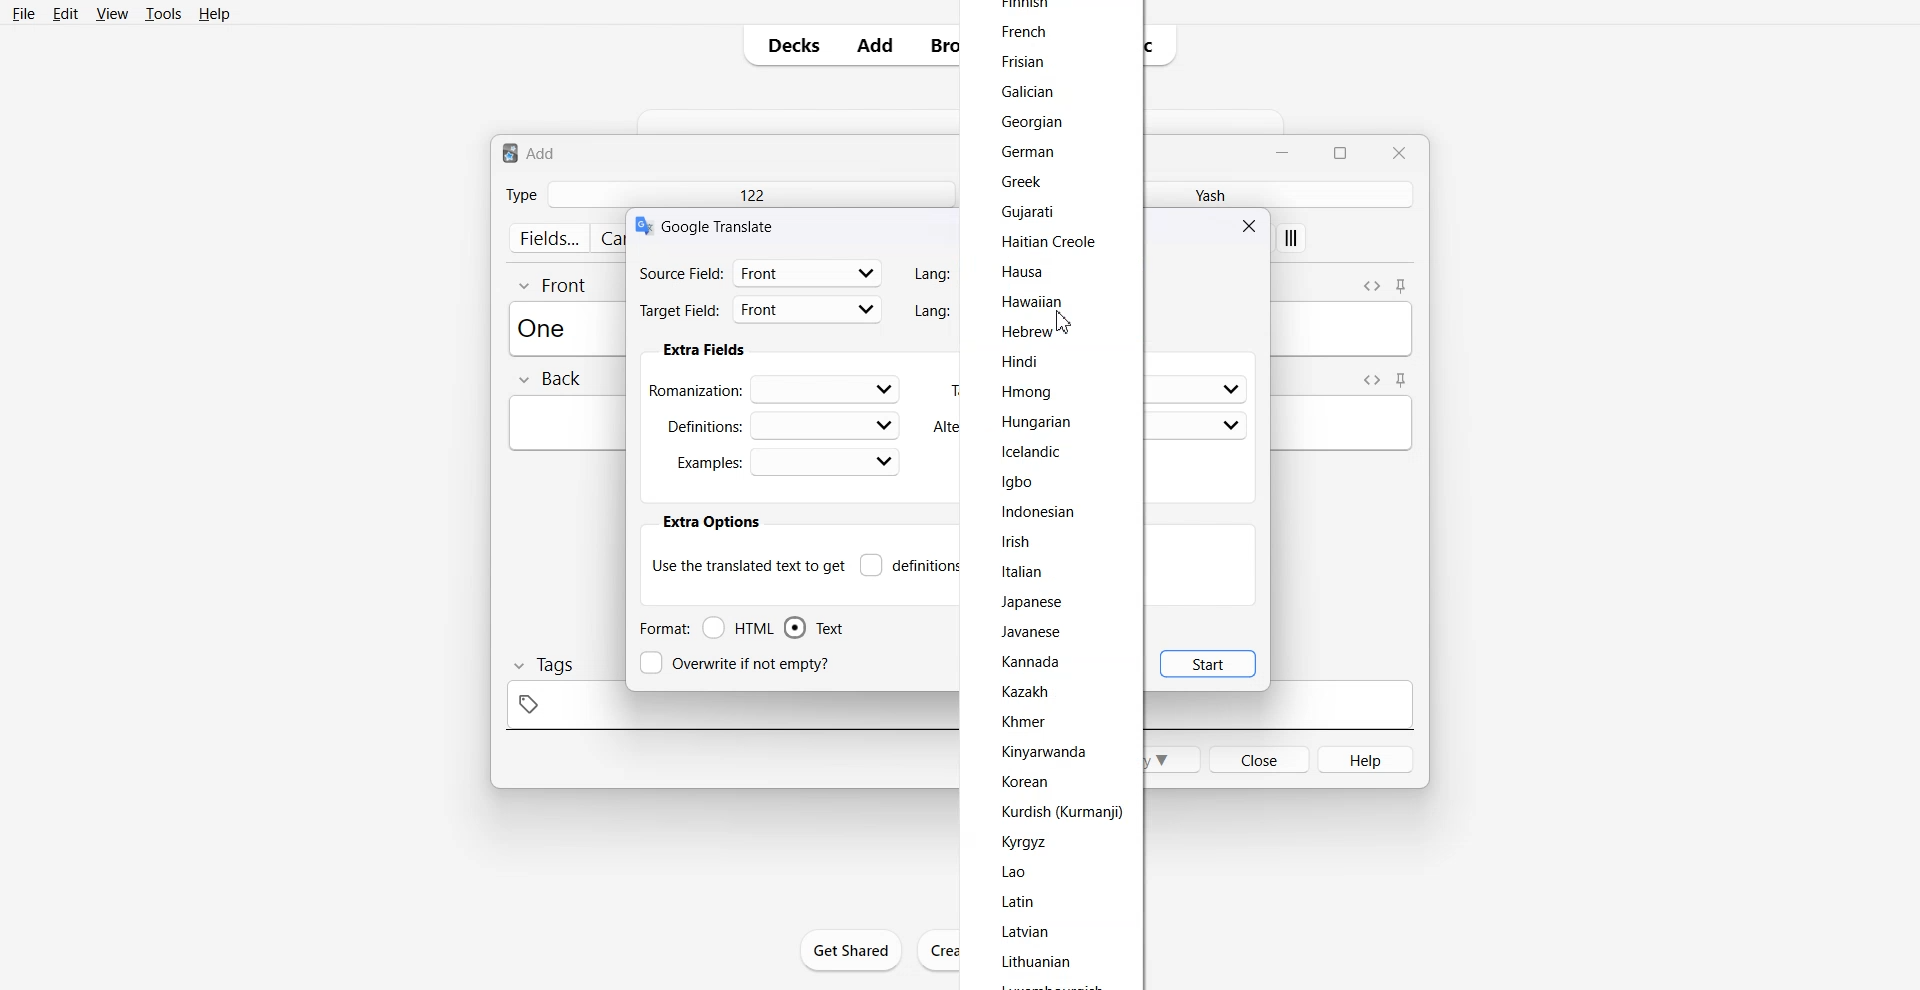 The width and height of the screenshot is (1920, 990). Describe the element at coordinates (929, 311) in the screenshot. I see `Lang:` at that location.